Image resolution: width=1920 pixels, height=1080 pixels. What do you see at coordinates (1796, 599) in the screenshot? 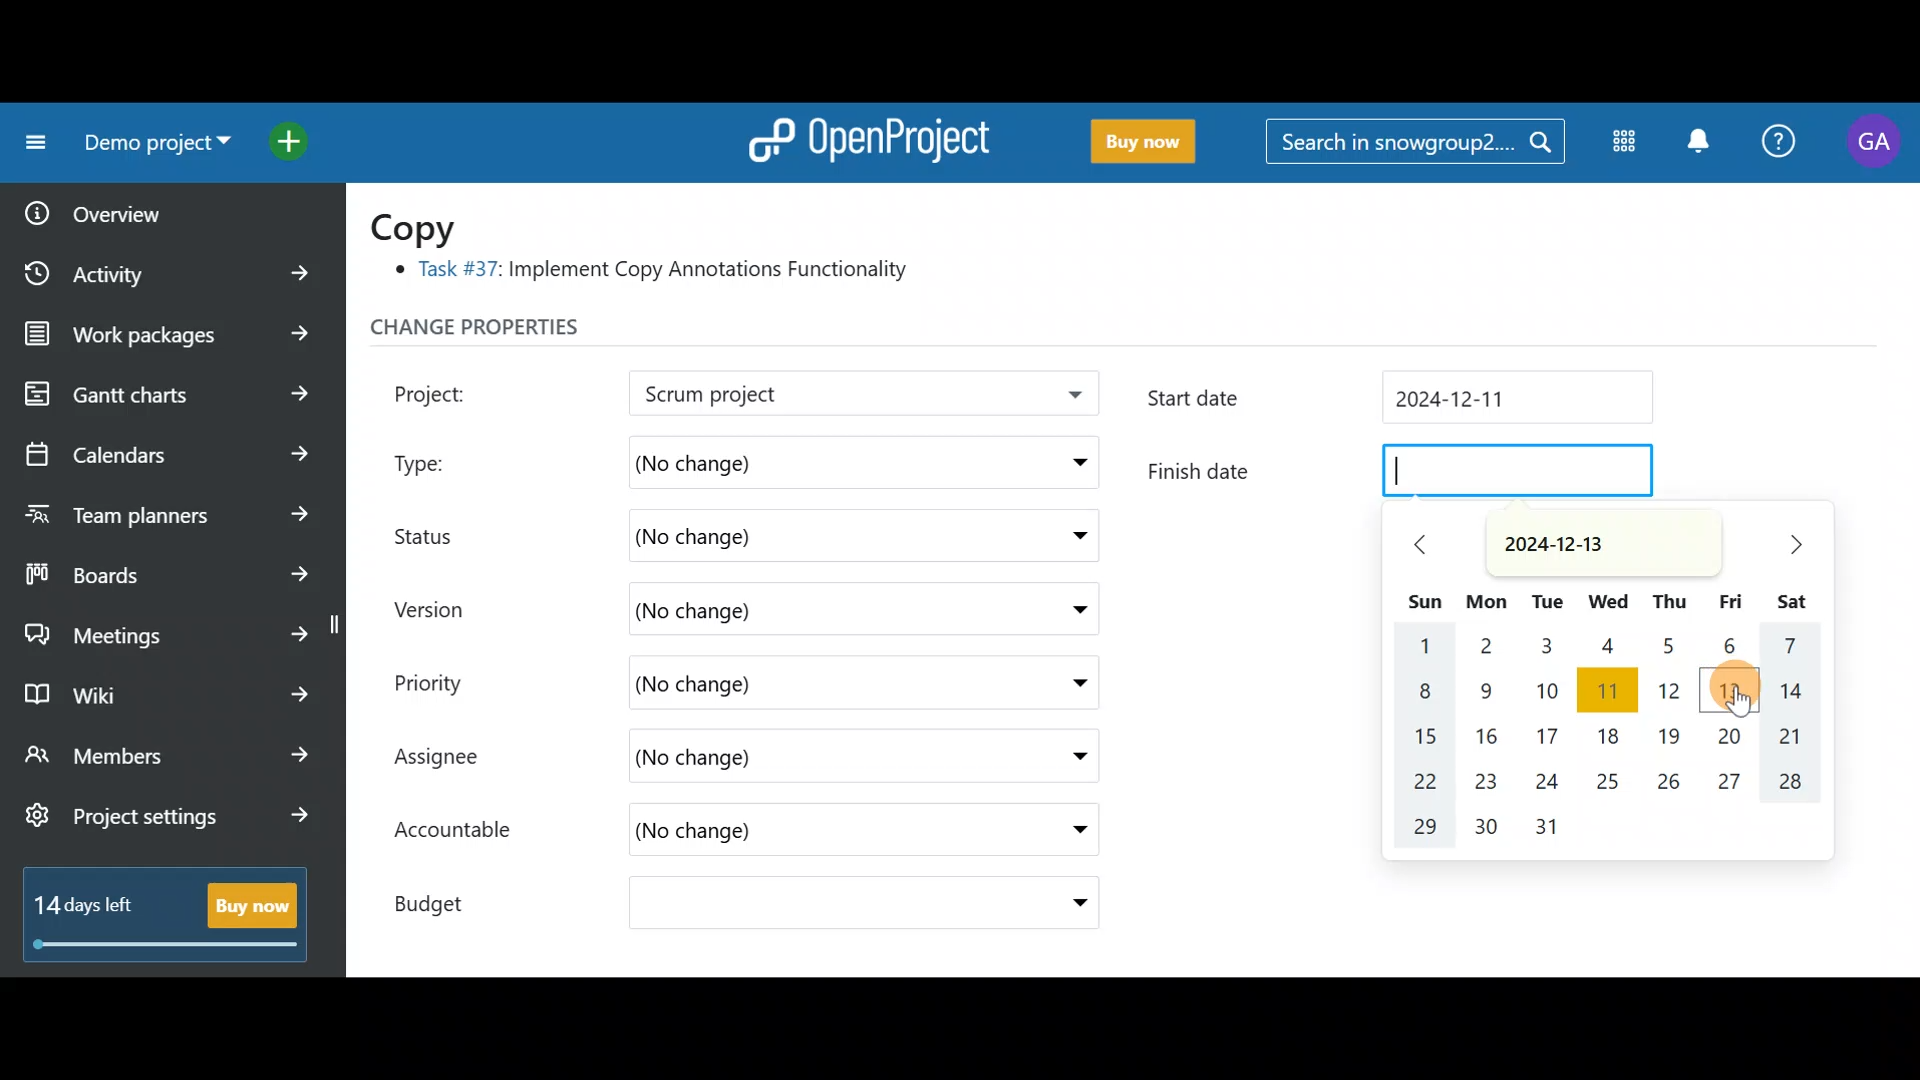
I see `Sat` at bounding box center [1796, 599].